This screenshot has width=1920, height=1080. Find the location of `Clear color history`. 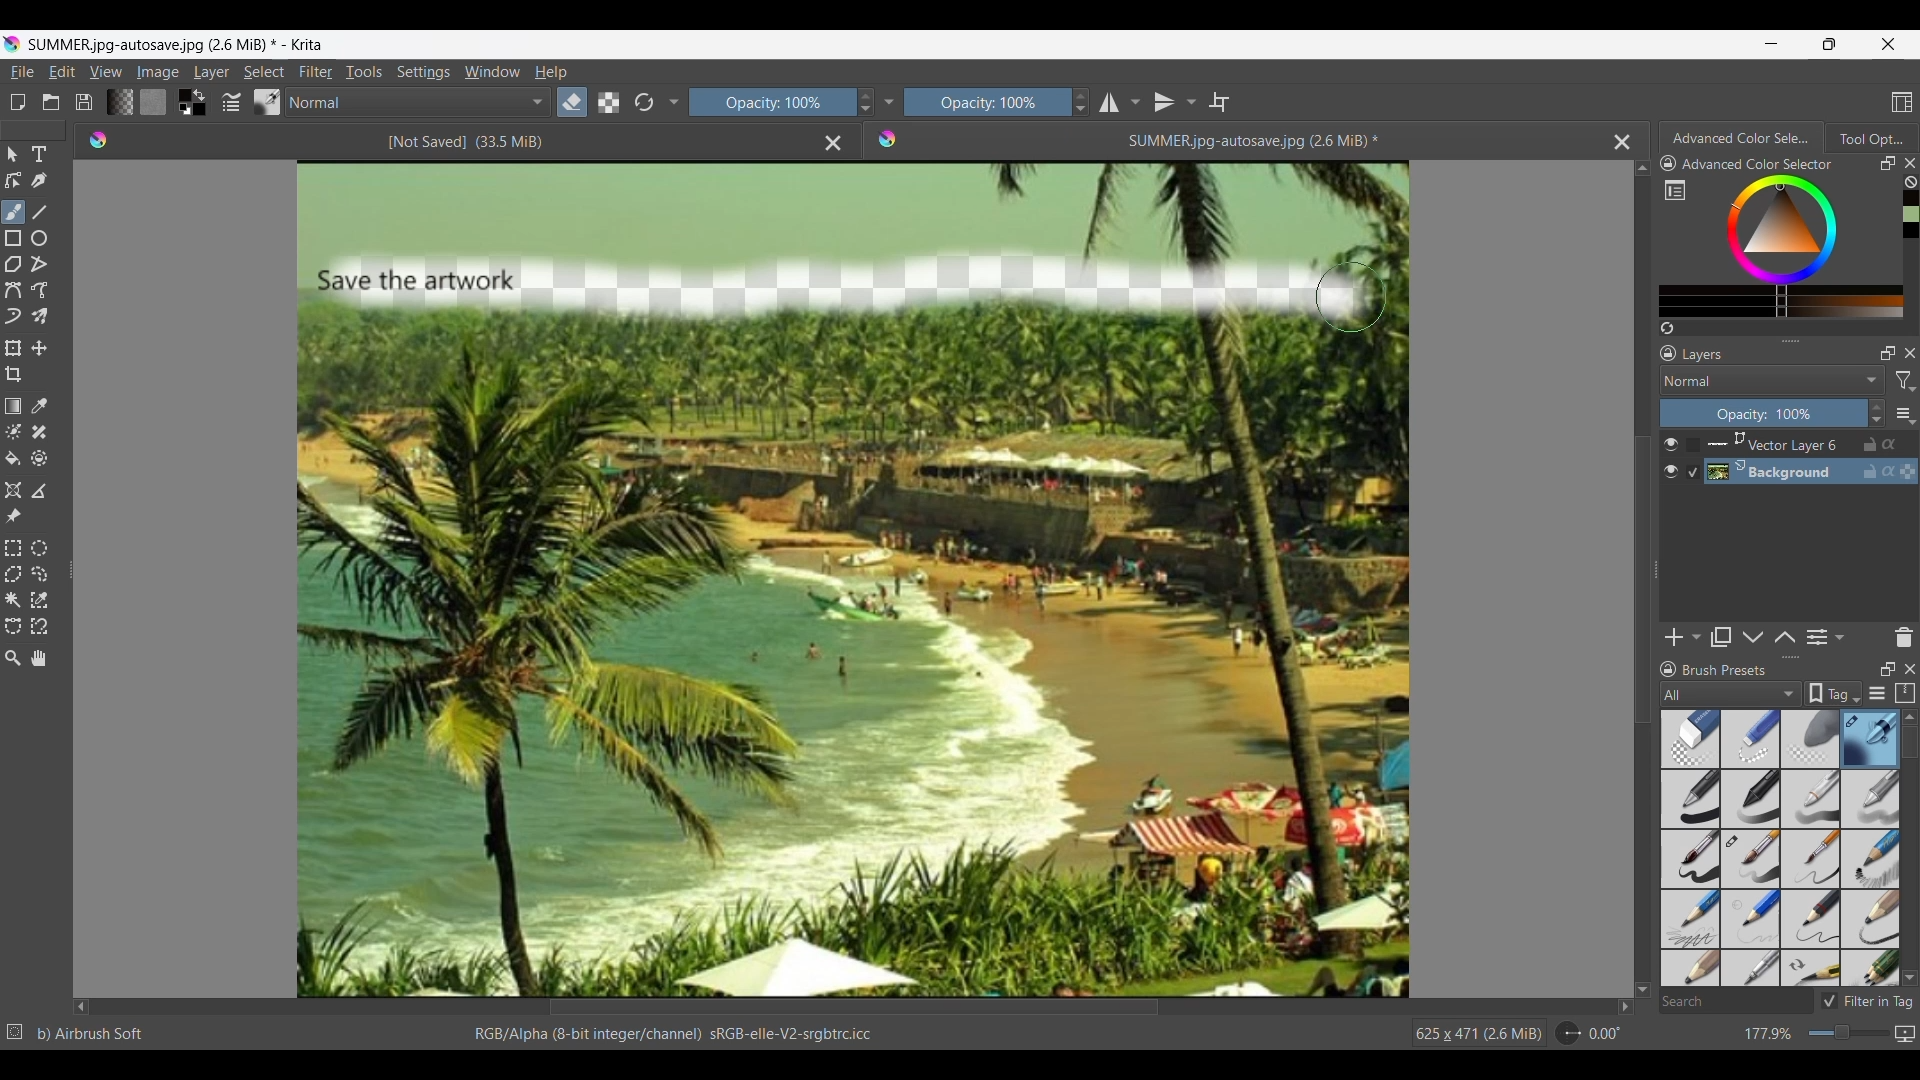

Clear color history is located at coordinates (1910, 182).